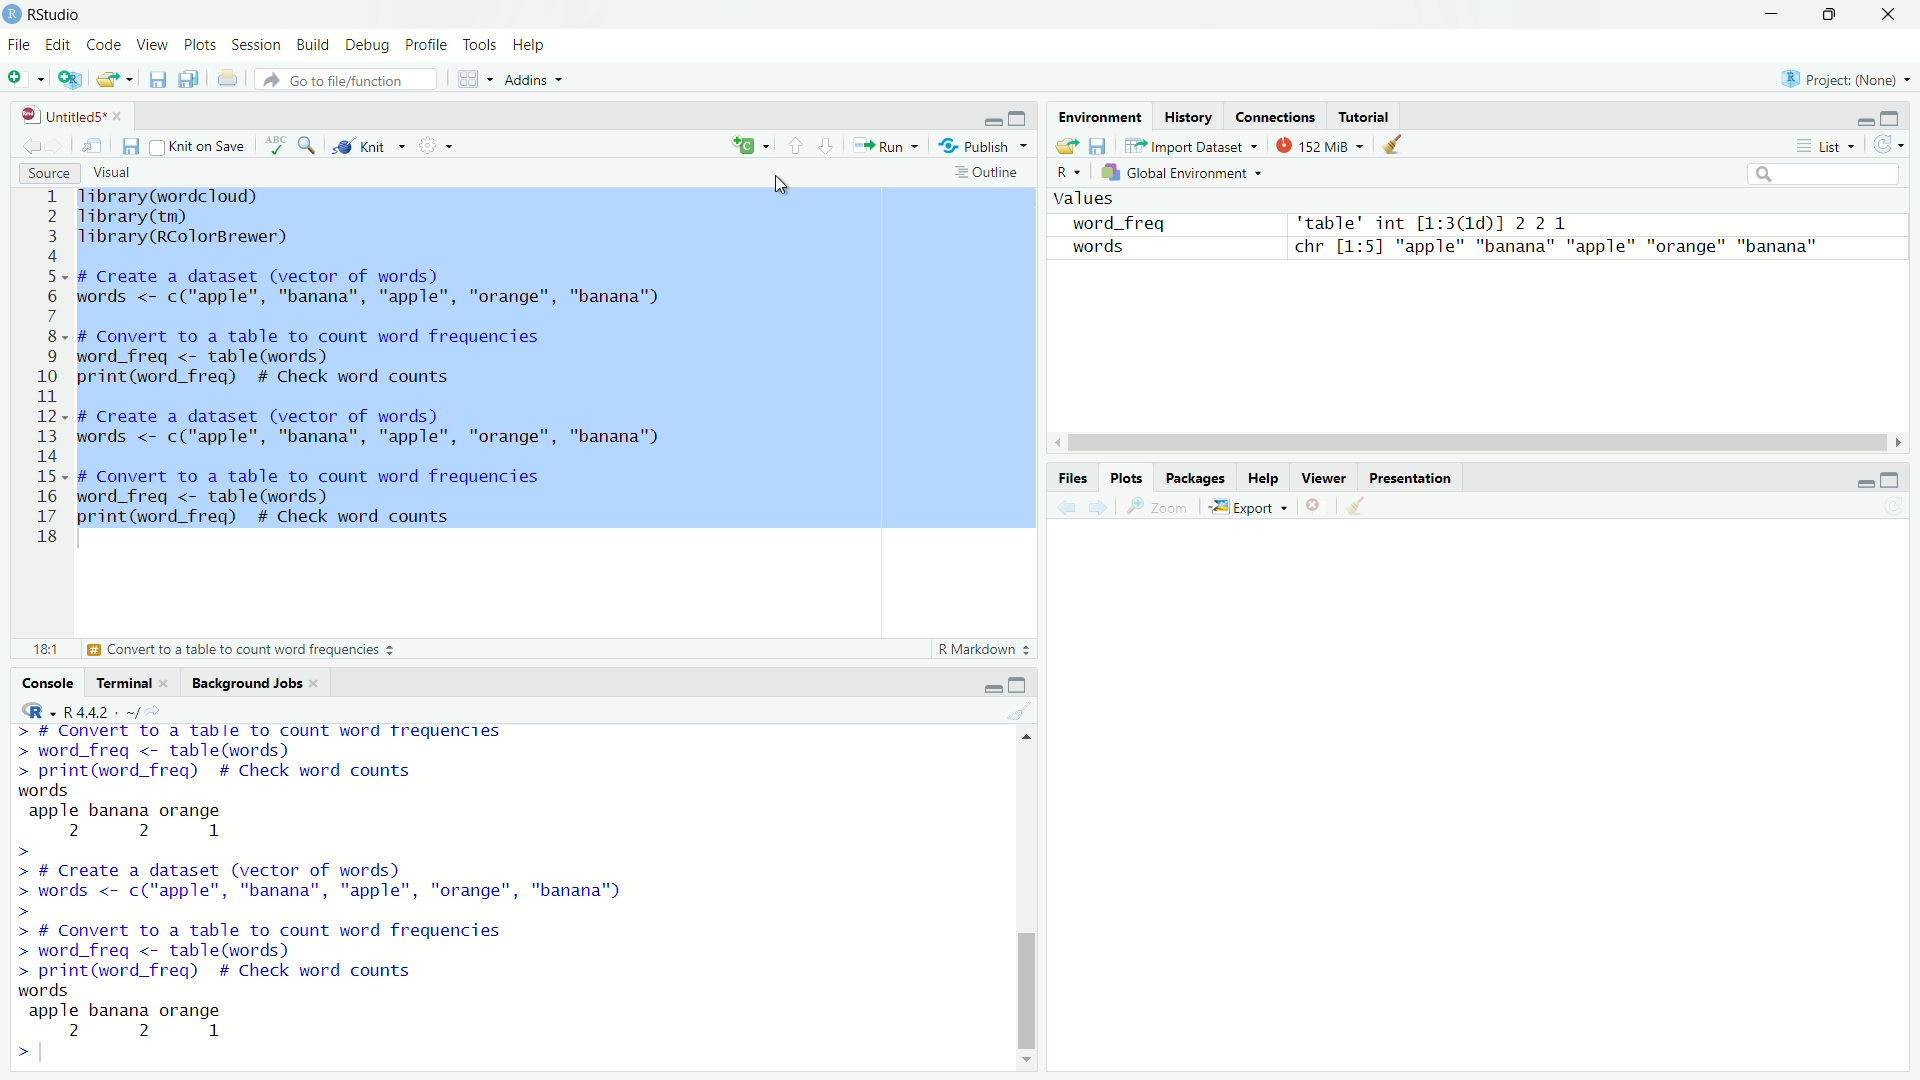 This screenshot has height=1080, width=1920. Describe the element at coordinates (113, 79) in the screenshot. I see `Open an existing file` at that location.